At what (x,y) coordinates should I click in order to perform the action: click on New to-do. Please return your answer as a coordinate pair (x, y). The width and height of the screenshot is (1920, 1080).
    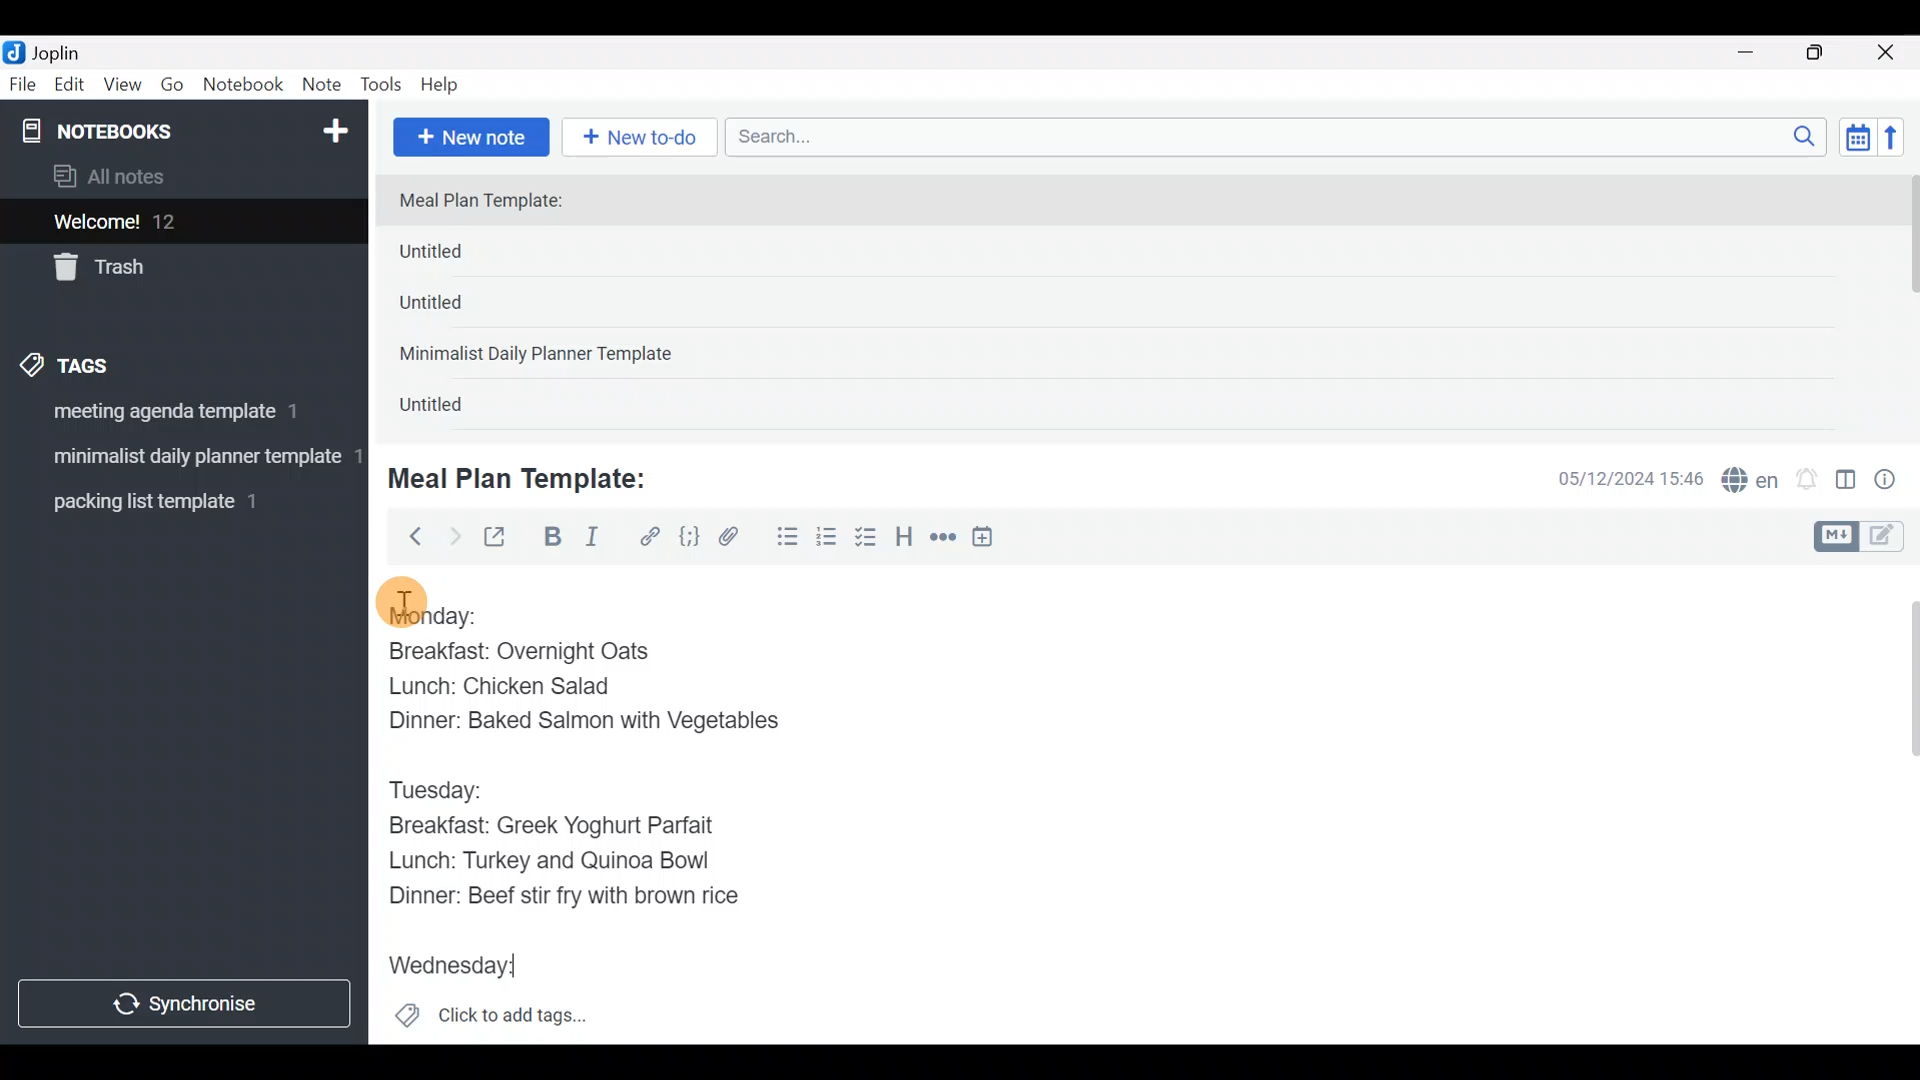
    Looking at the image, I should click on (644, 139).